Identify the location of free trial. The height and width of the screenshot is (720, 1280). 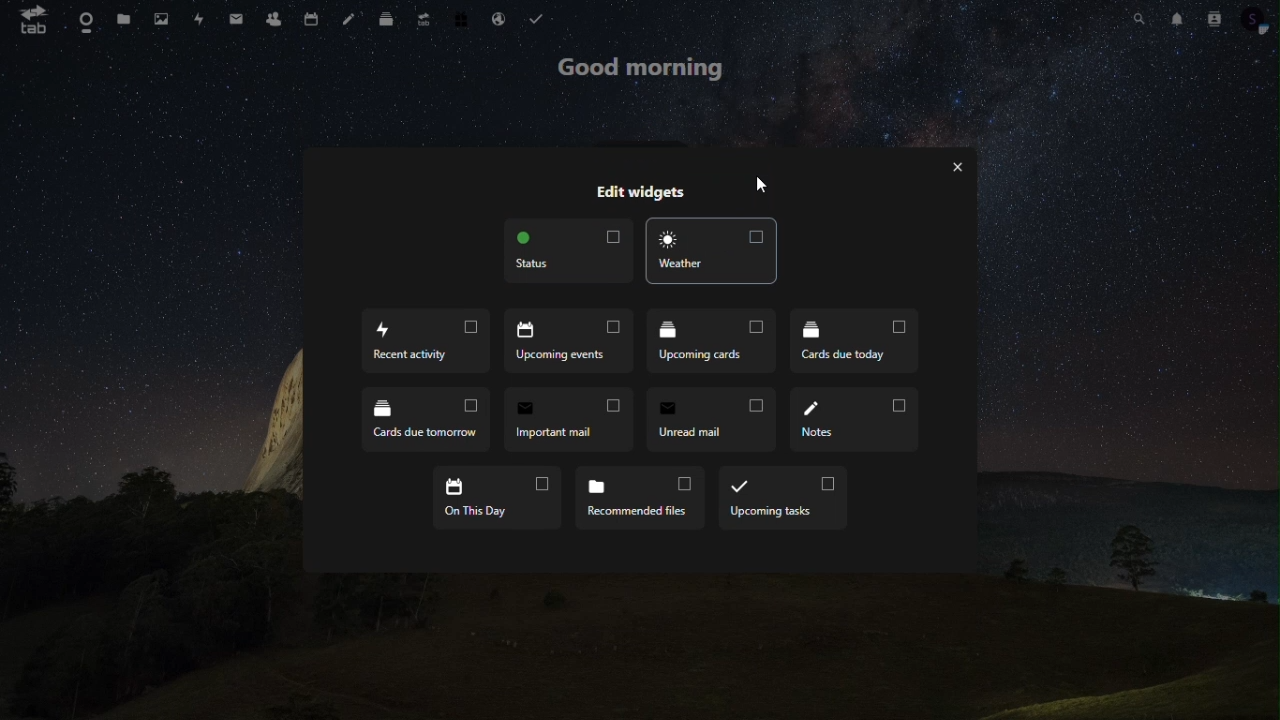
(464, 17).